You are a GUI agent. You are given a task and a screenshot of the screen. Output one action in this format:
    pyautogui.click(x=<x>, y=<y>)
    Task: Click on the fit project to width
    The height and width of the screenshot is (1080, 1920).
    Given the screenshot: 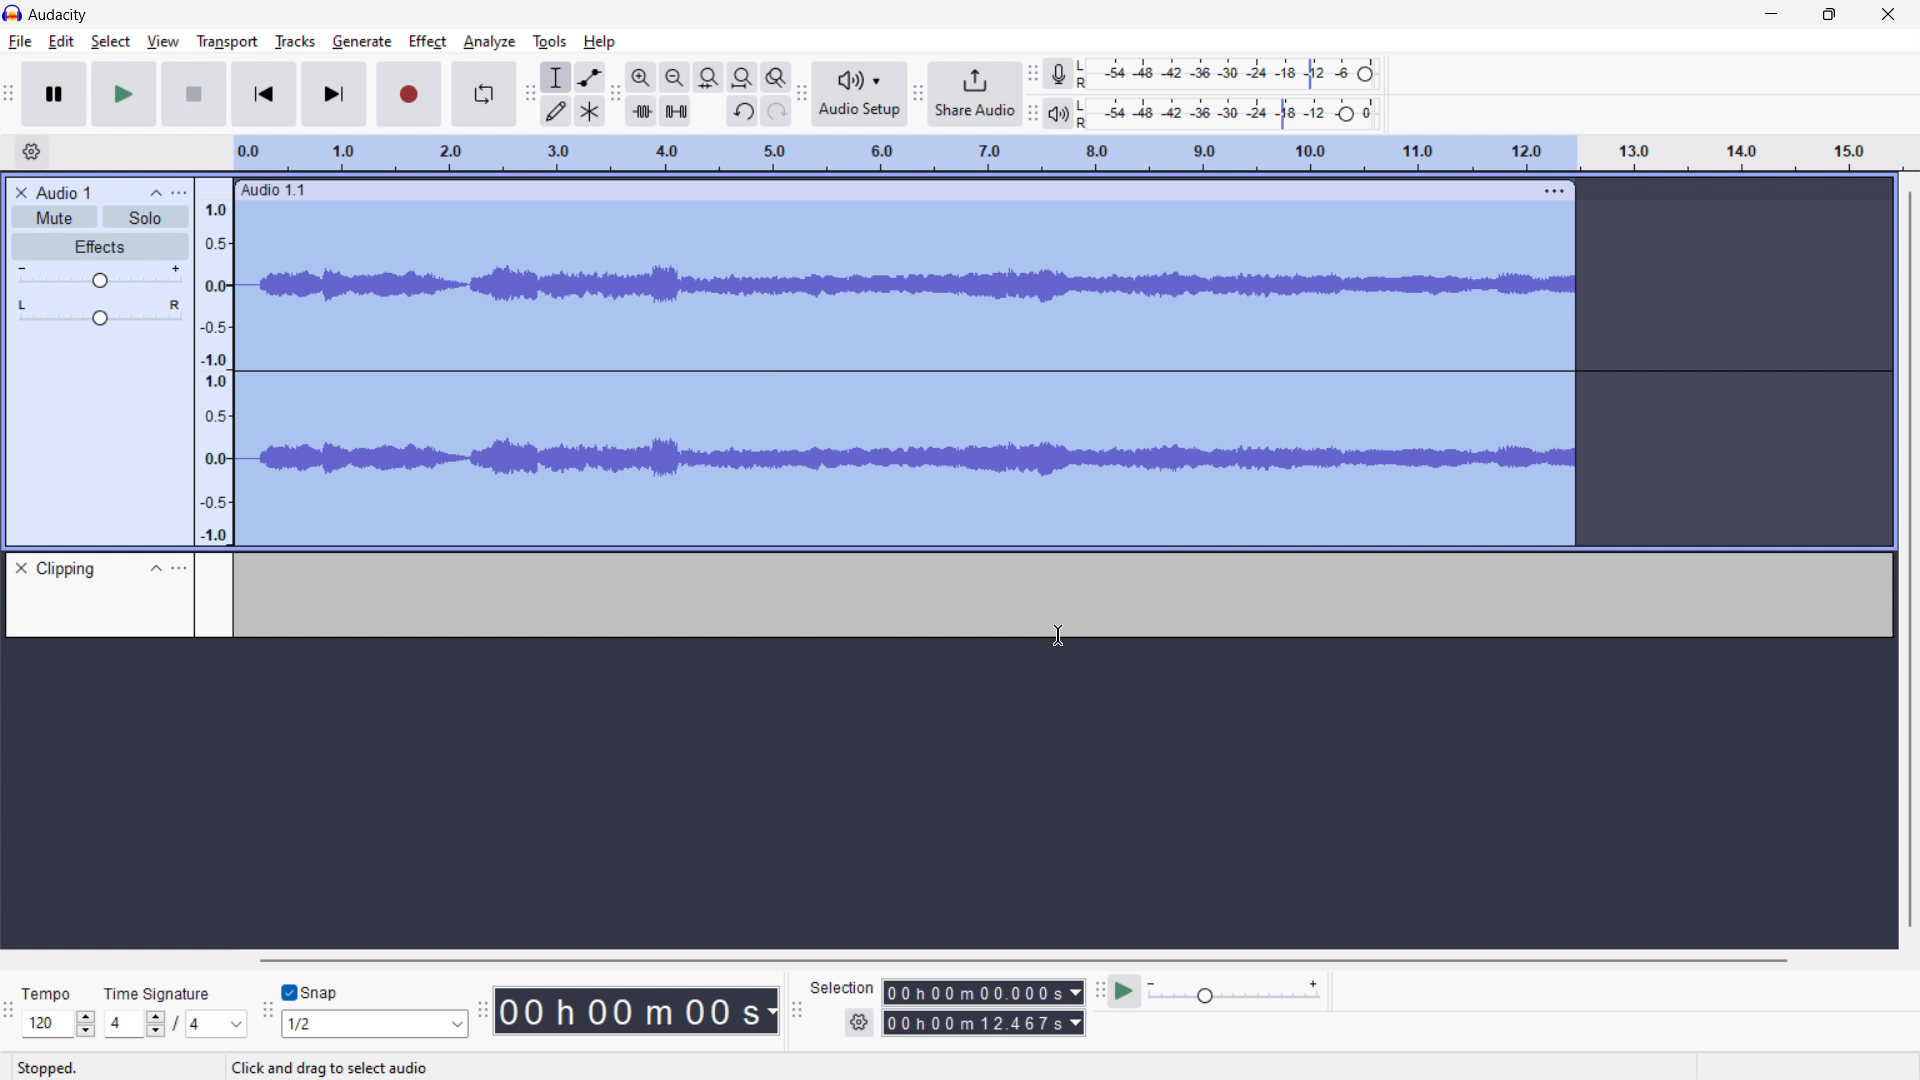 What is the action you would take?
    pyautogui.click(x=743, y=77)
    